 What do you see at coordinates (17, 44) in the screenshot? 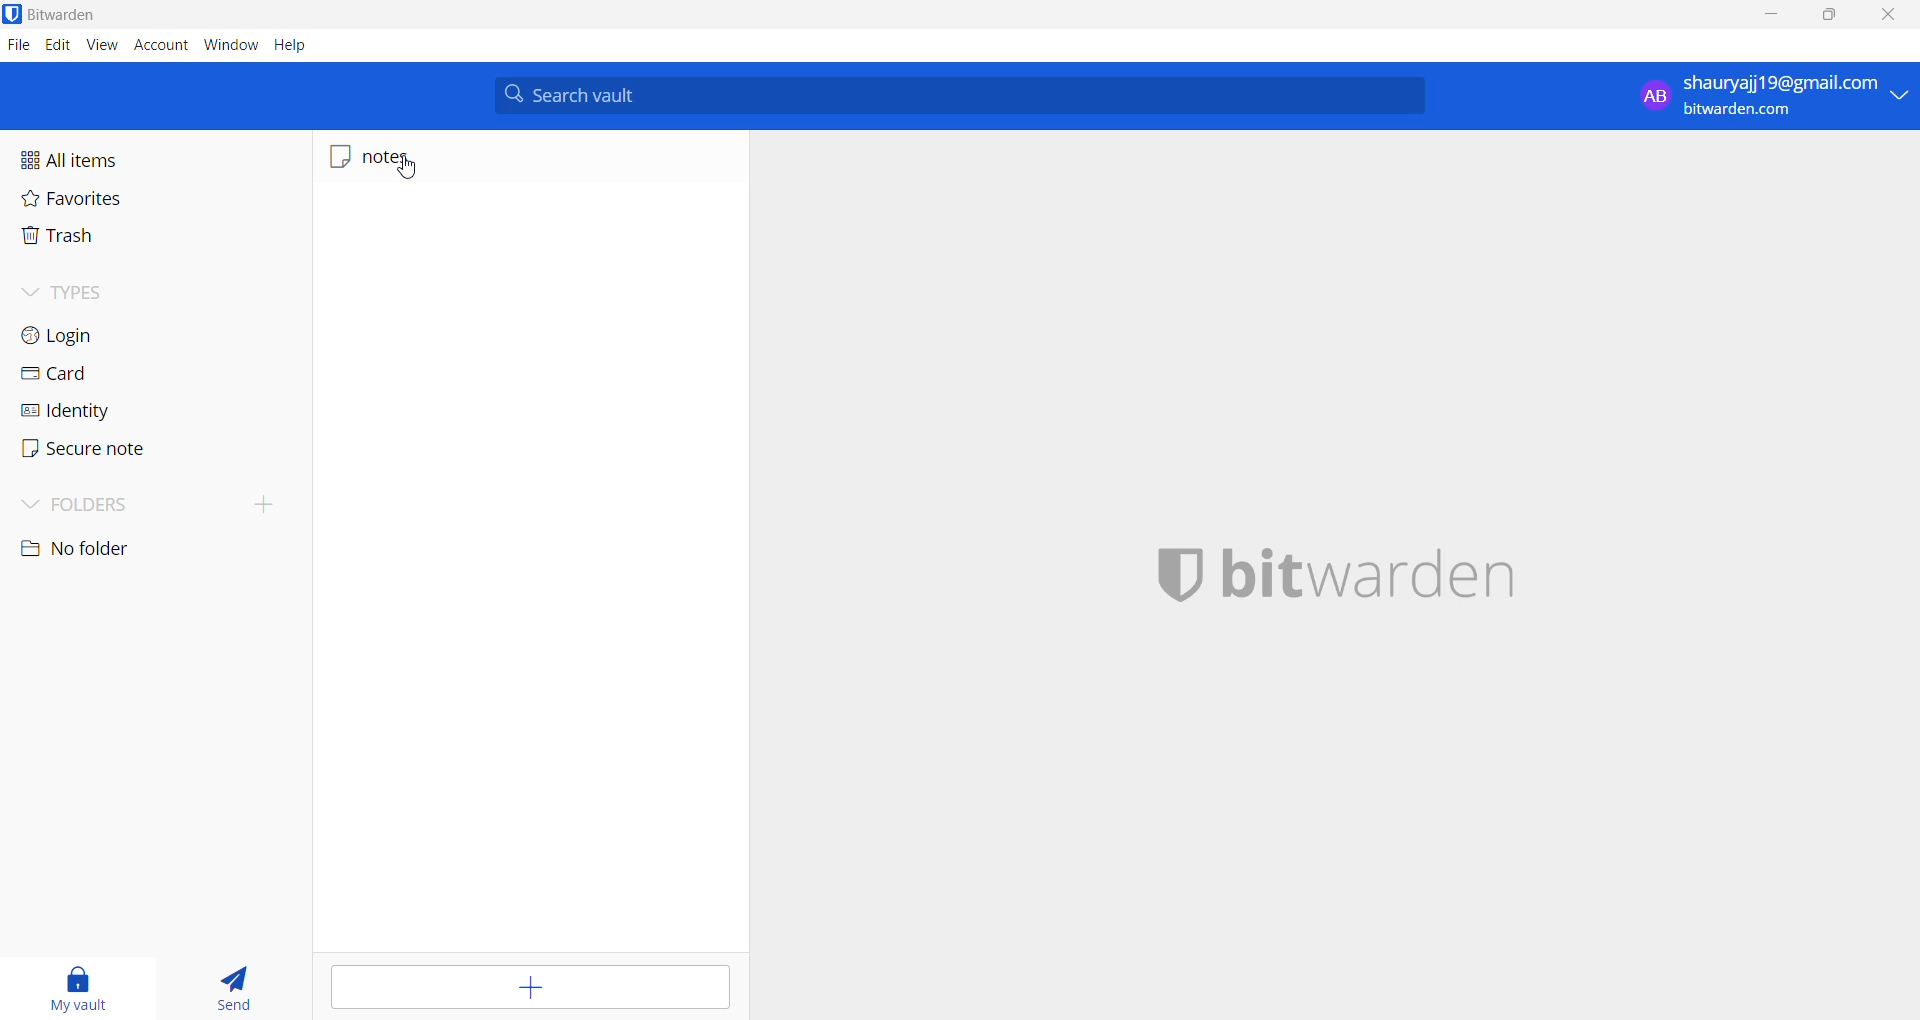
I see `files` at bounding box center [17, 44].